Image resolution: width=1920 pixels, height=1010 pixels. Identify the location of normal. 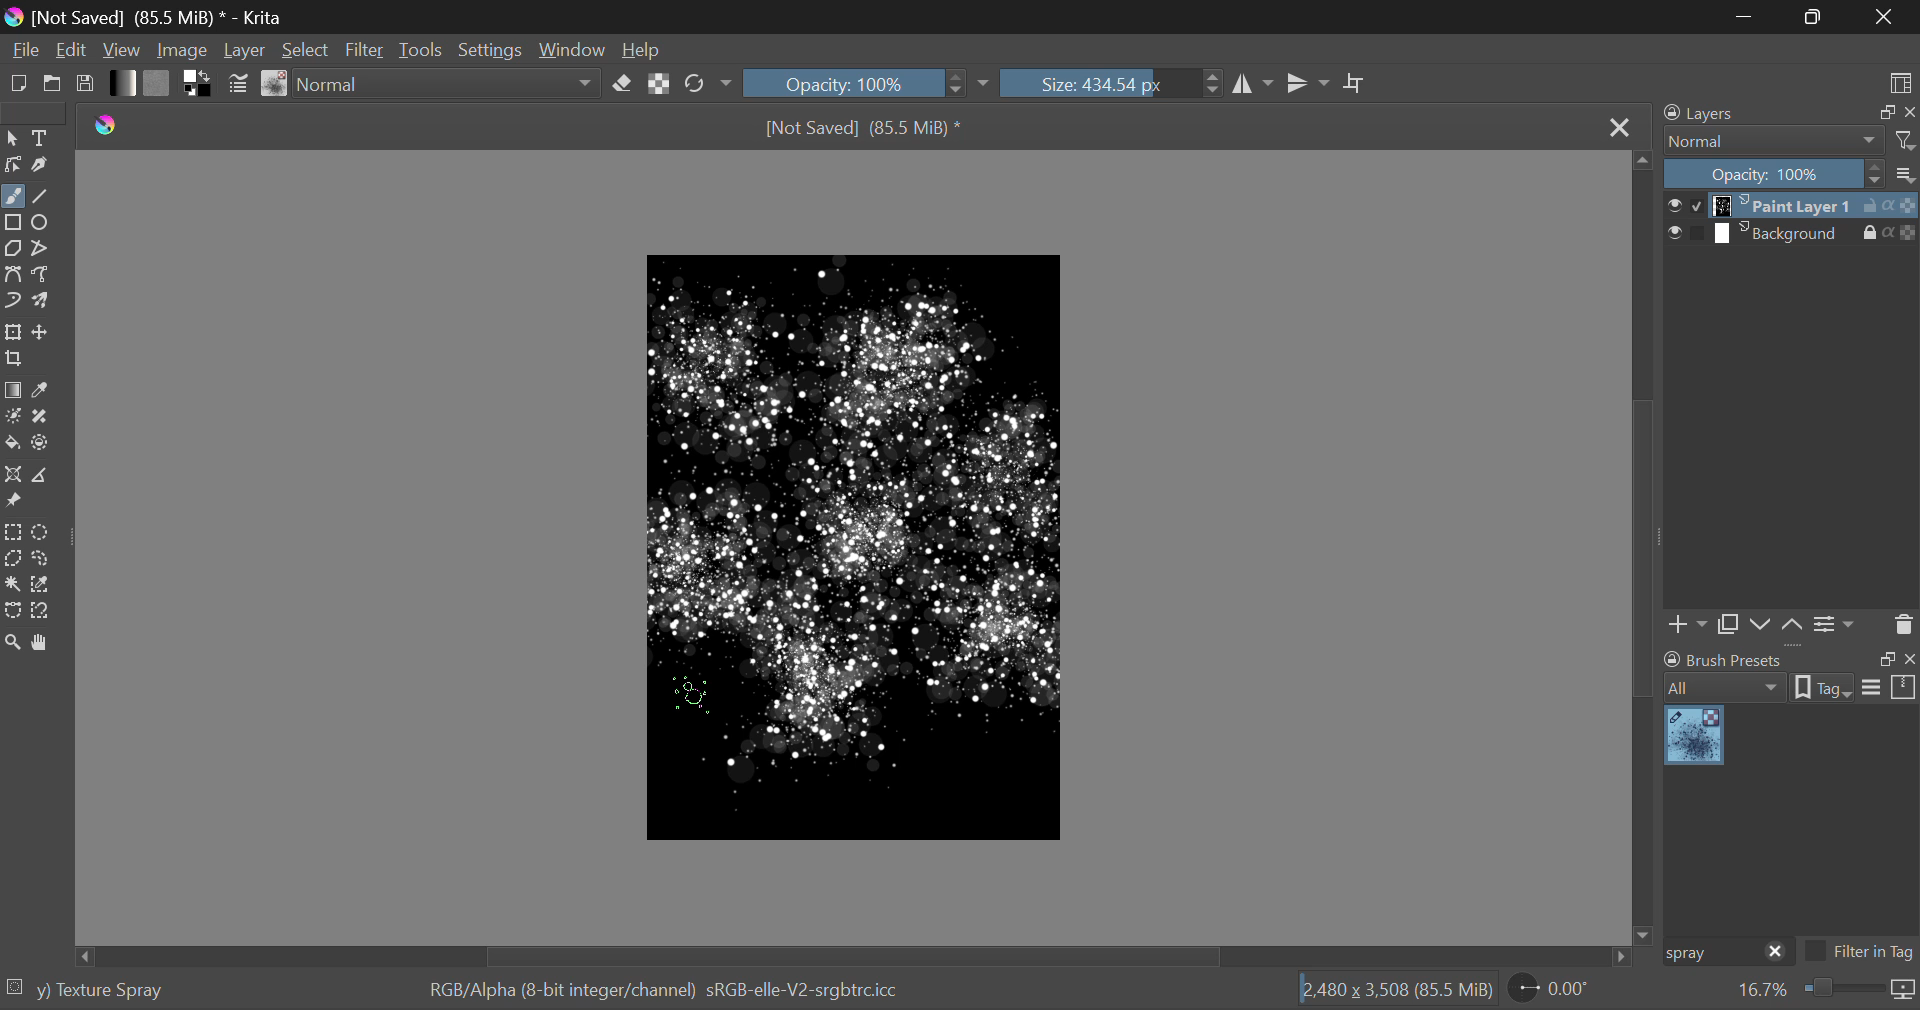
(1774, 141).